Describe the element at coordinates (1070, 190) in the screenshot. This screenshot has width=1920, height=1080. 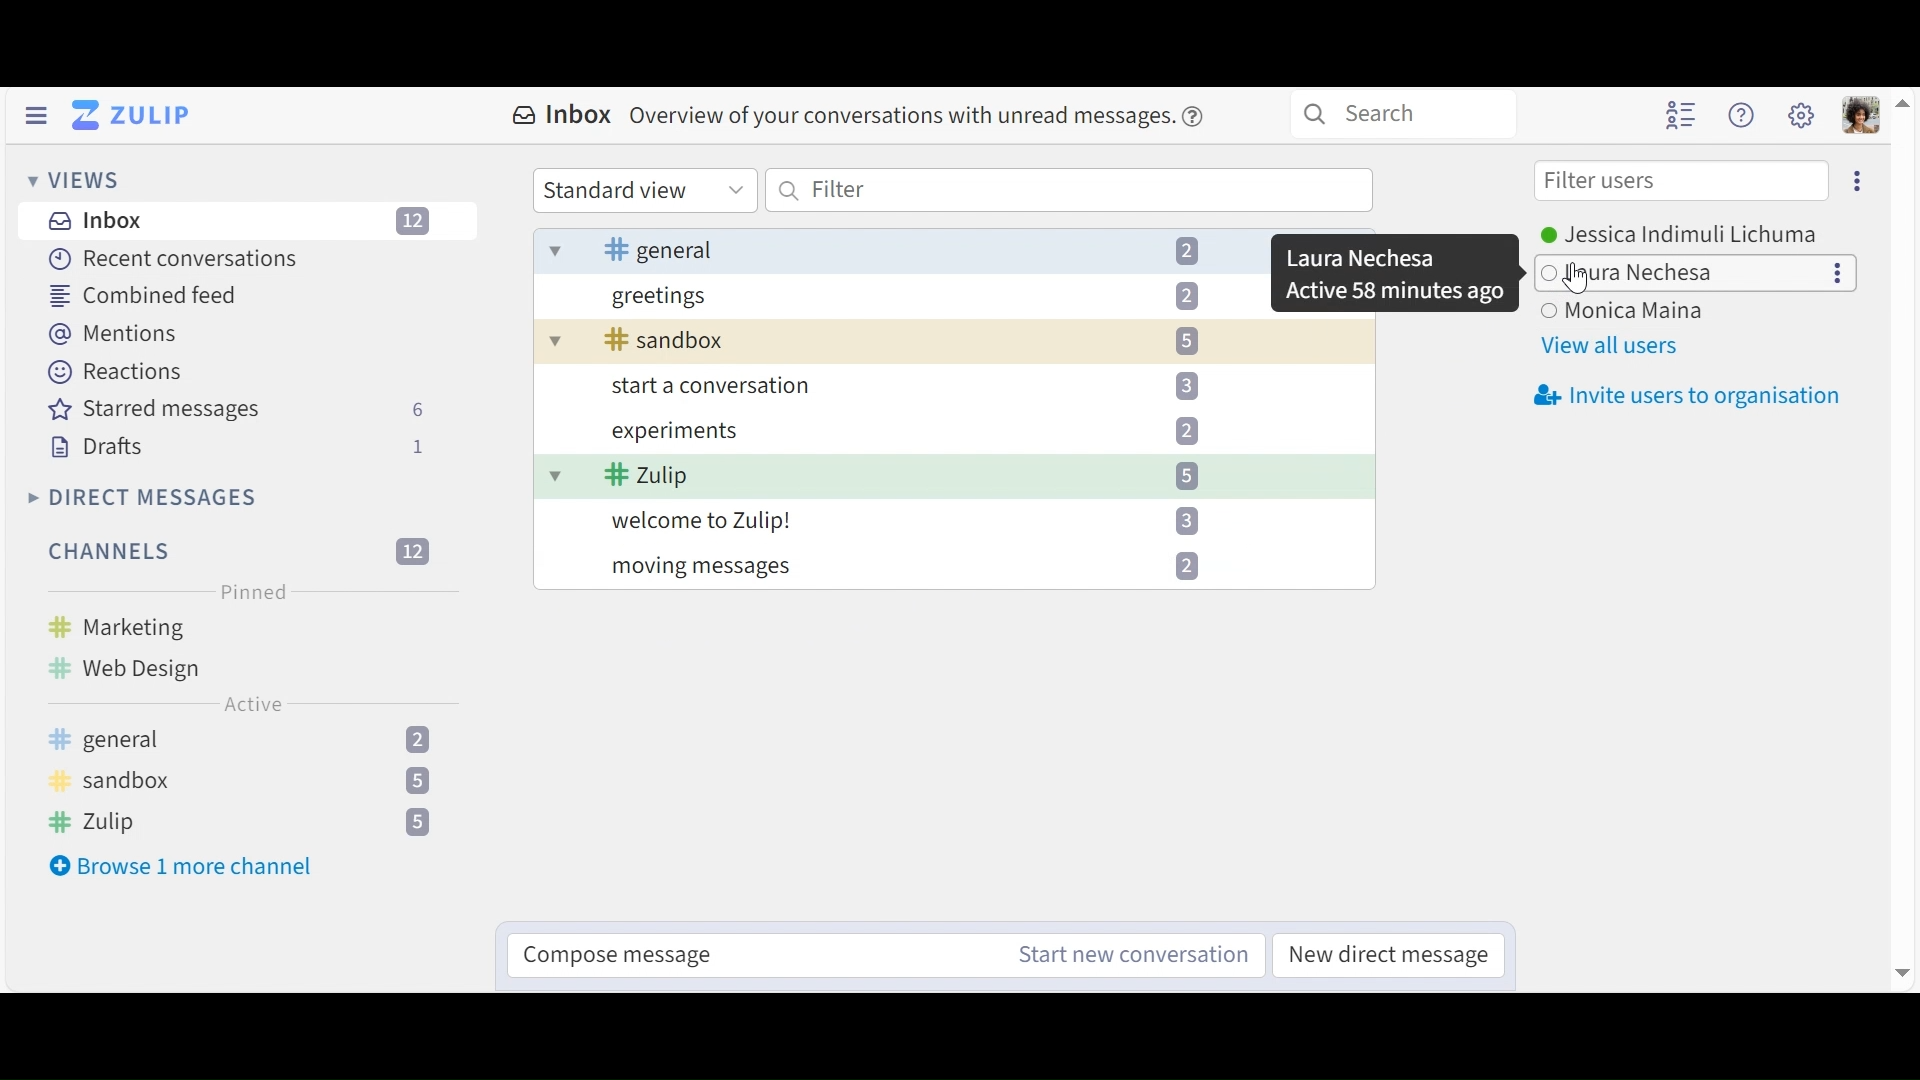
I see `Filter` at that location.